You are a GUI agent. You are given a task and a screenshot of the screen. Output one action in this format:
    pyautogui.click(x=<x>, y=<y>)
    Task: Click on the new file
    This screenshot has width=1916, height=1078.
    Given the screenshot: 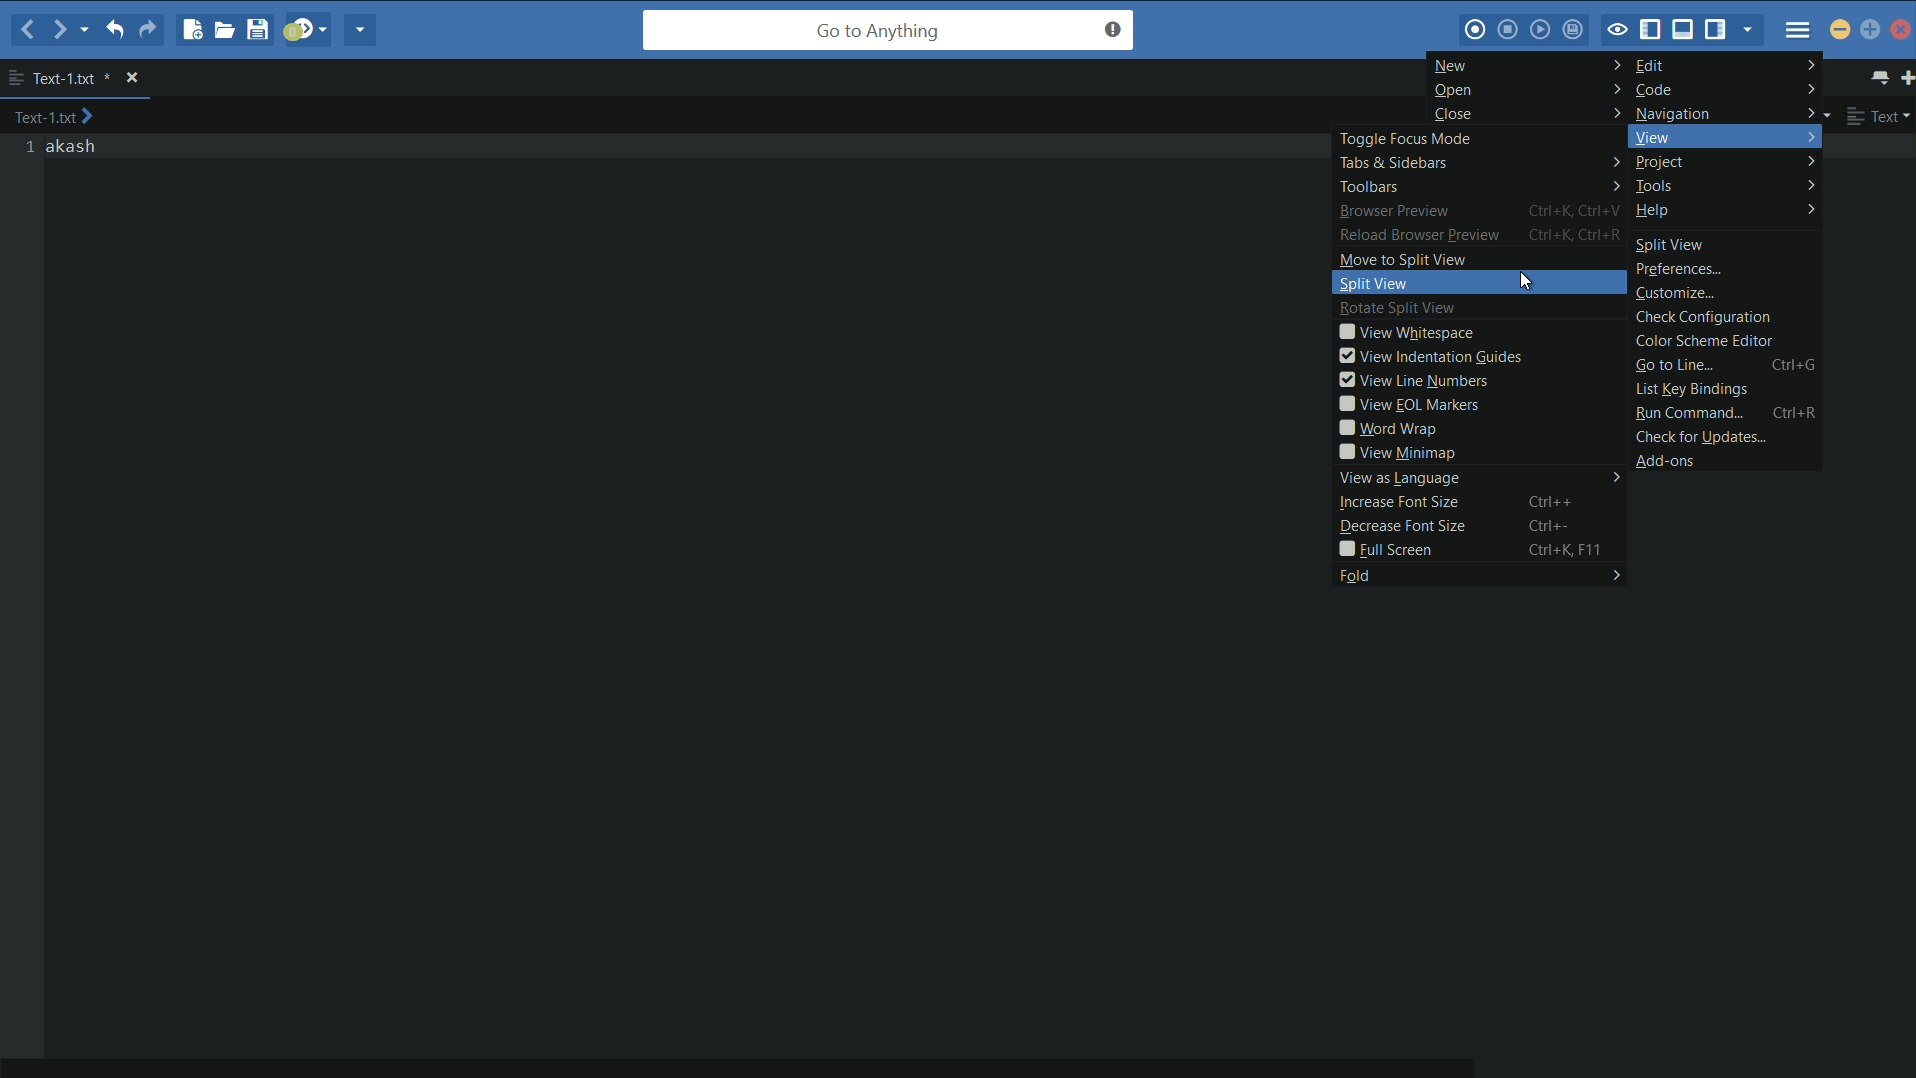 What is the action you would take?
    pyautogui.click(x=190, y=29)
    